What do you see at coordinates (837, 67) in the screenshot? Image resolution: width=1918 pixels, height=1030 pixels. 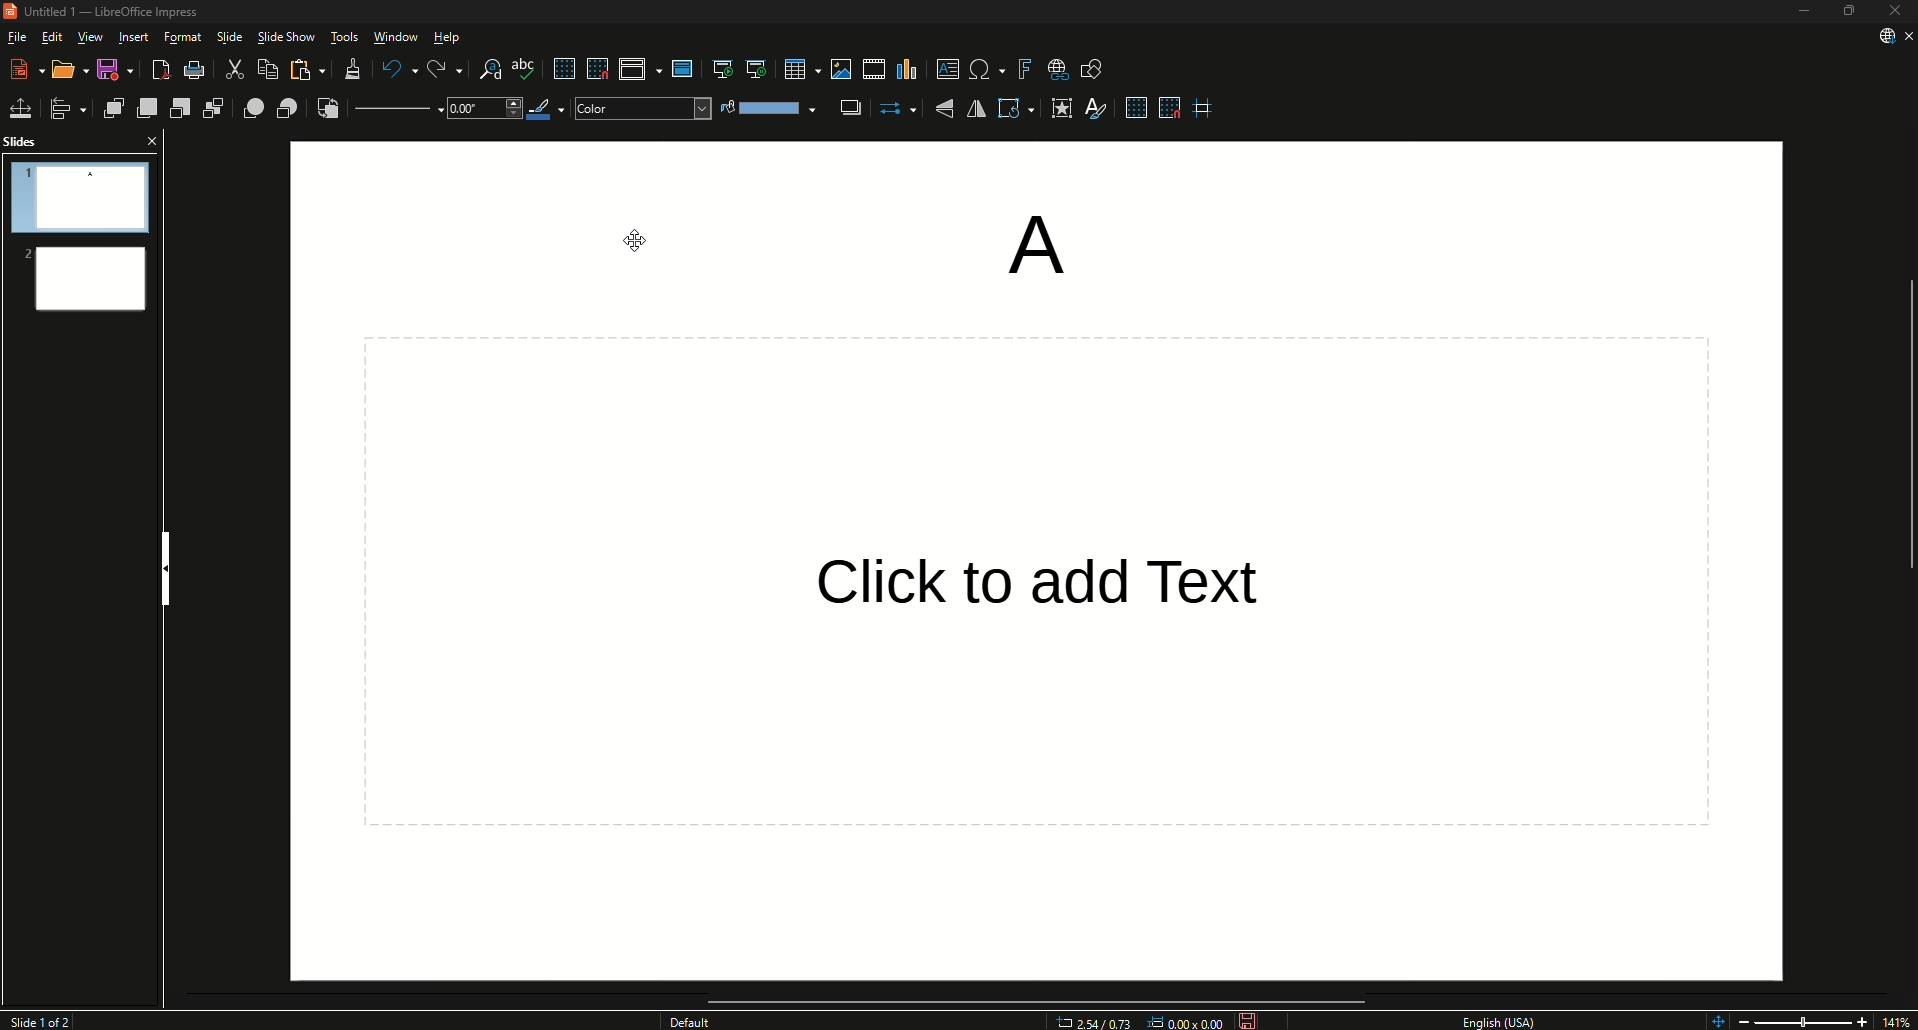 I see `Insert Image` at bounding box center [837, 67].